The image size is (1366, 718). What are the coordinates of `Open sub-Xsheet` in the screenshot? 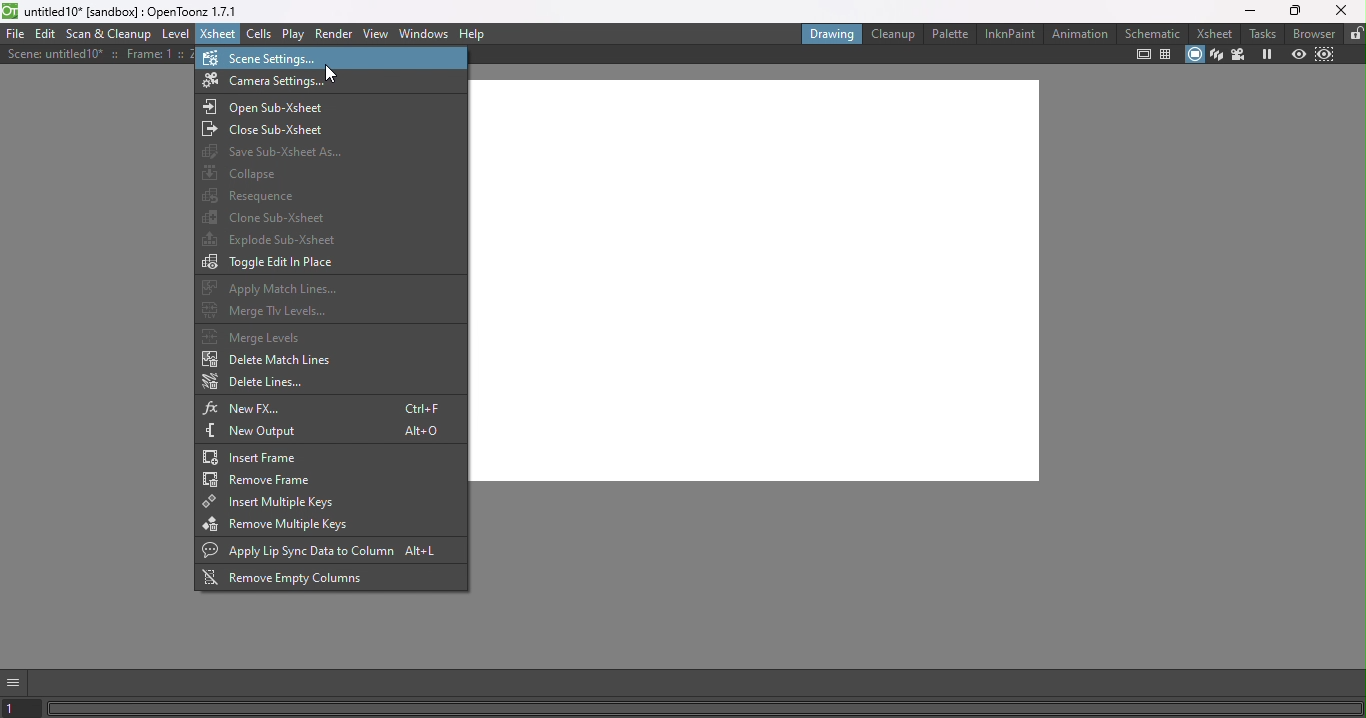 It's located at (266, 106).